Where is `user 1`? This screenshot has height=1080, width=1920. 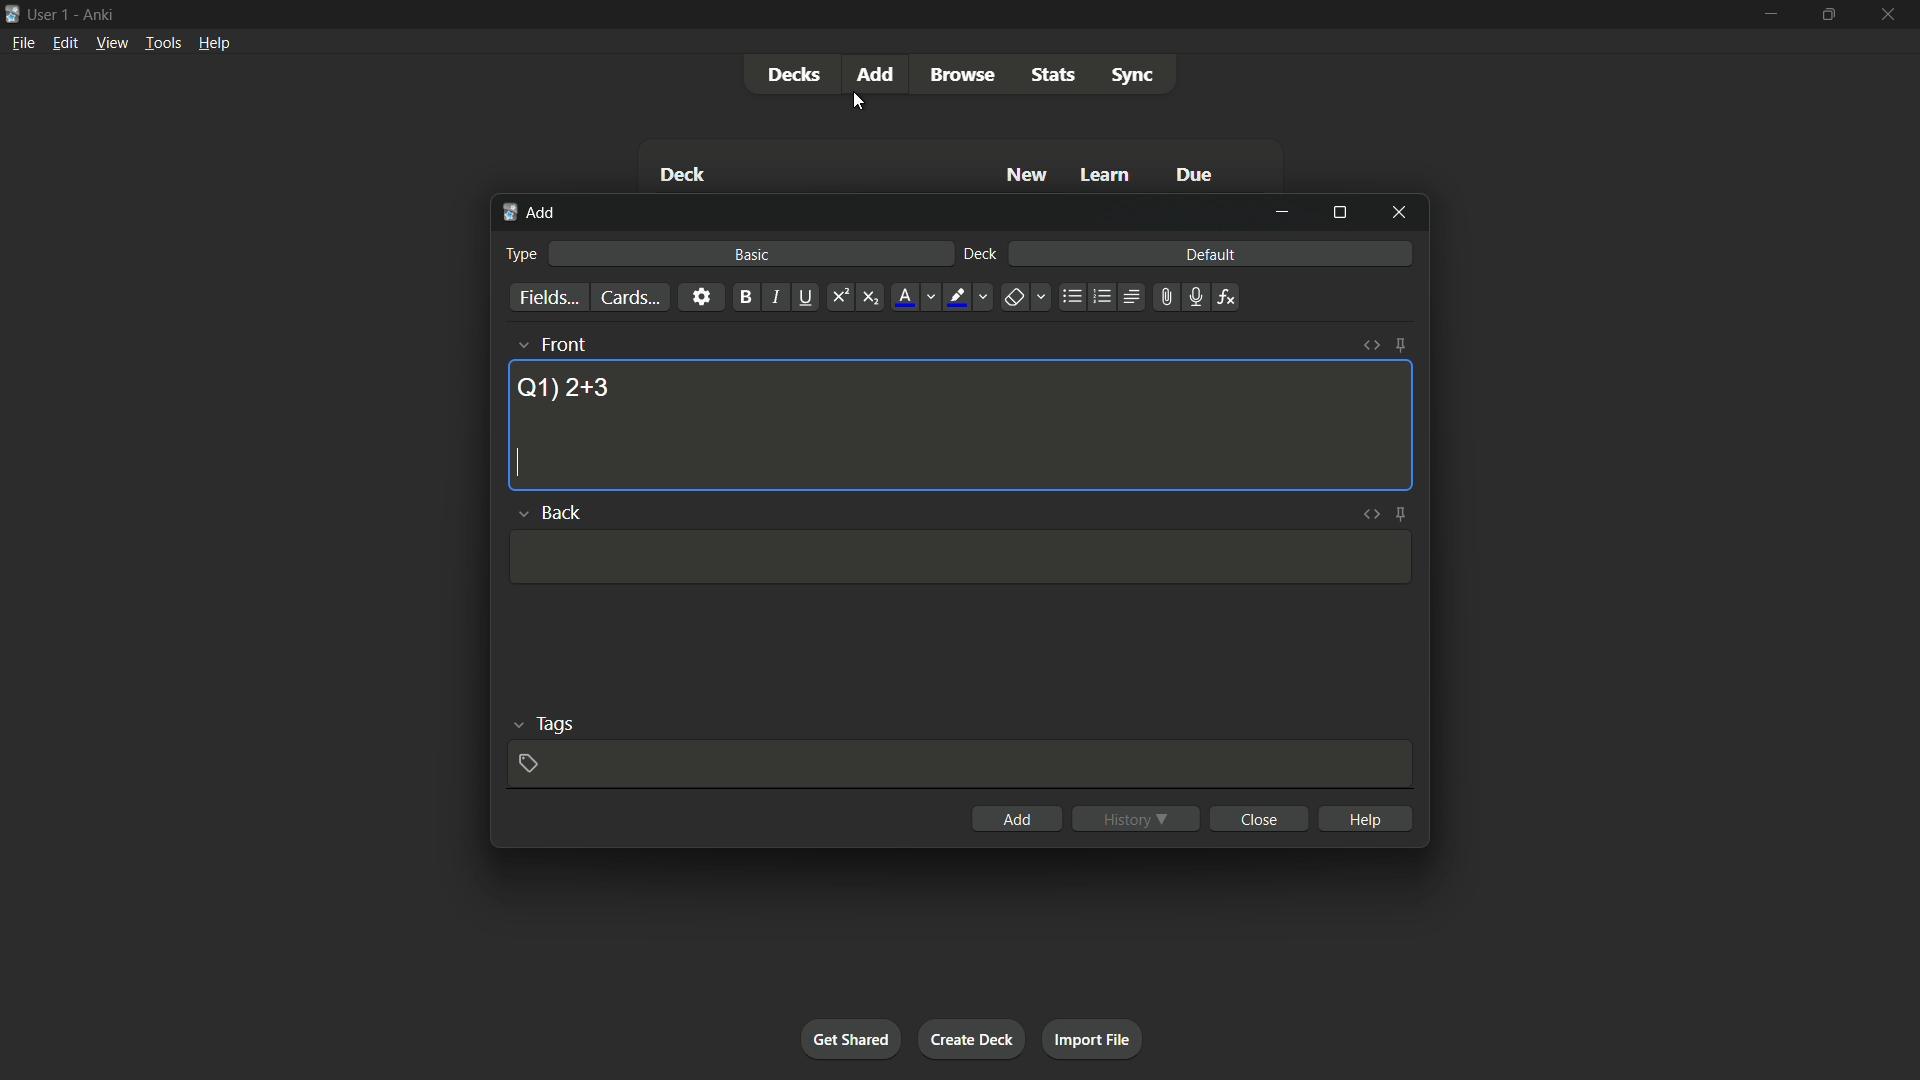
user 1 is located at coordinates (49, 11).